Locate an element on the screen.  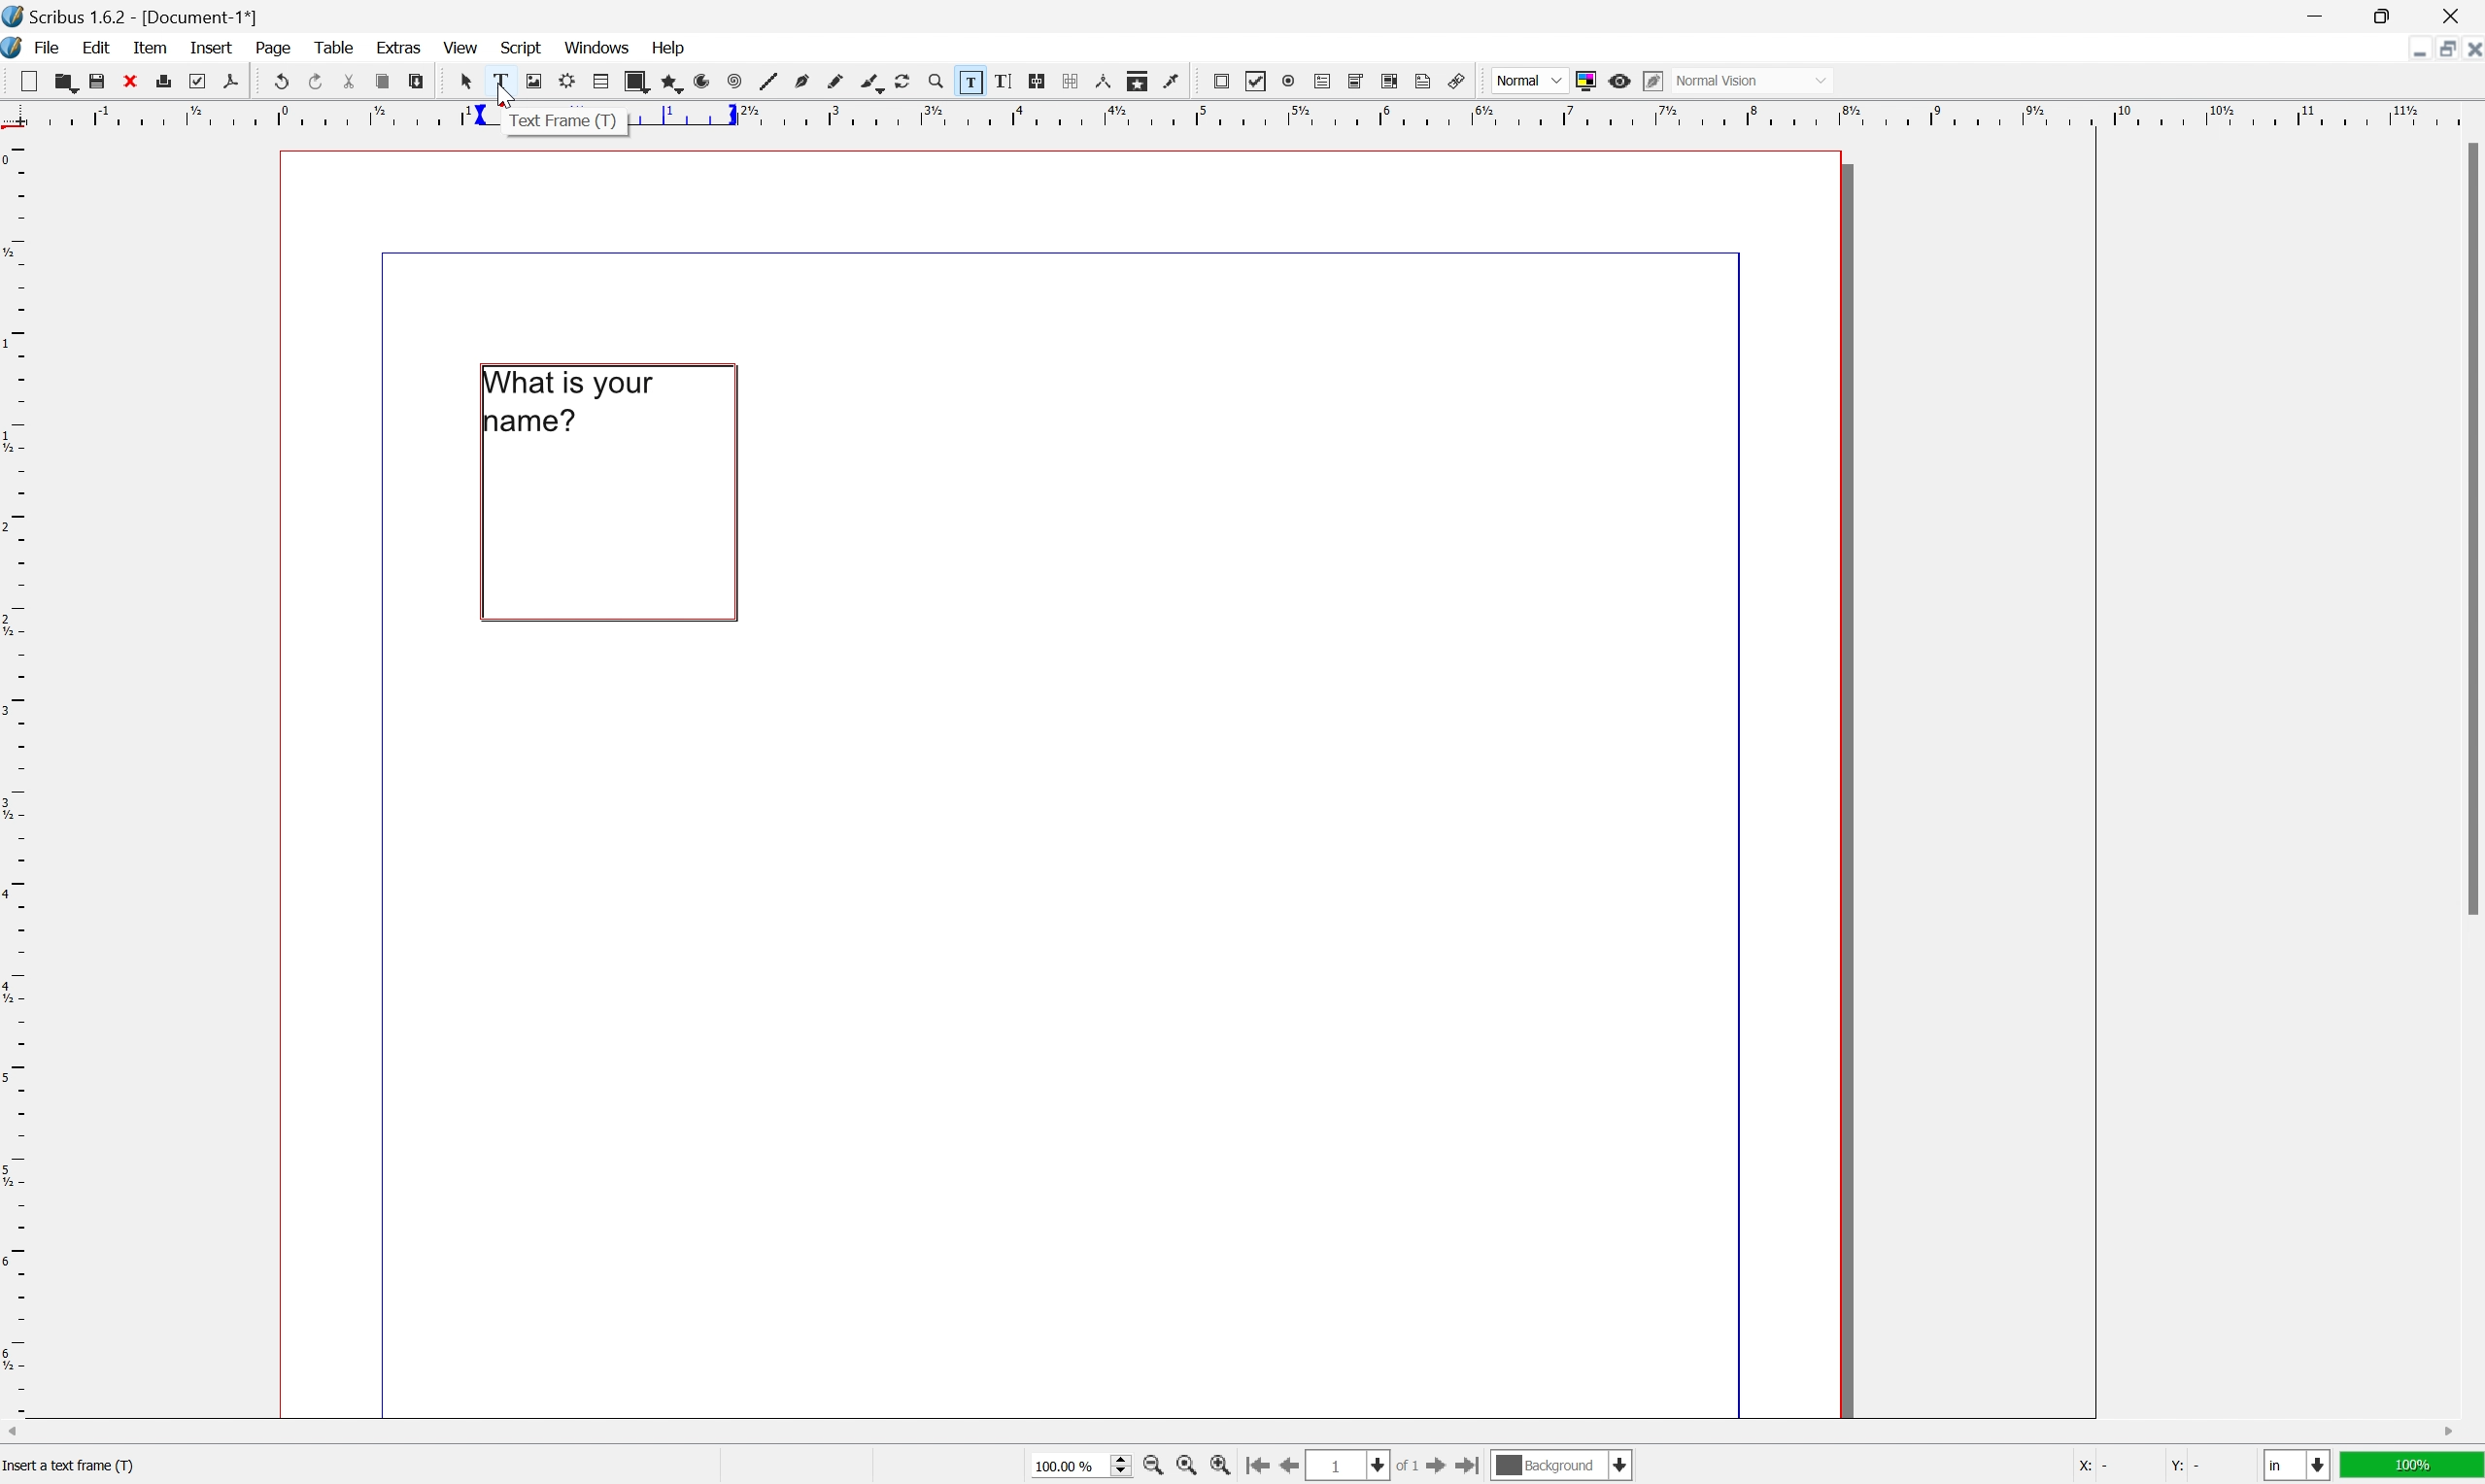
cut is located at coordinates (349, 81).